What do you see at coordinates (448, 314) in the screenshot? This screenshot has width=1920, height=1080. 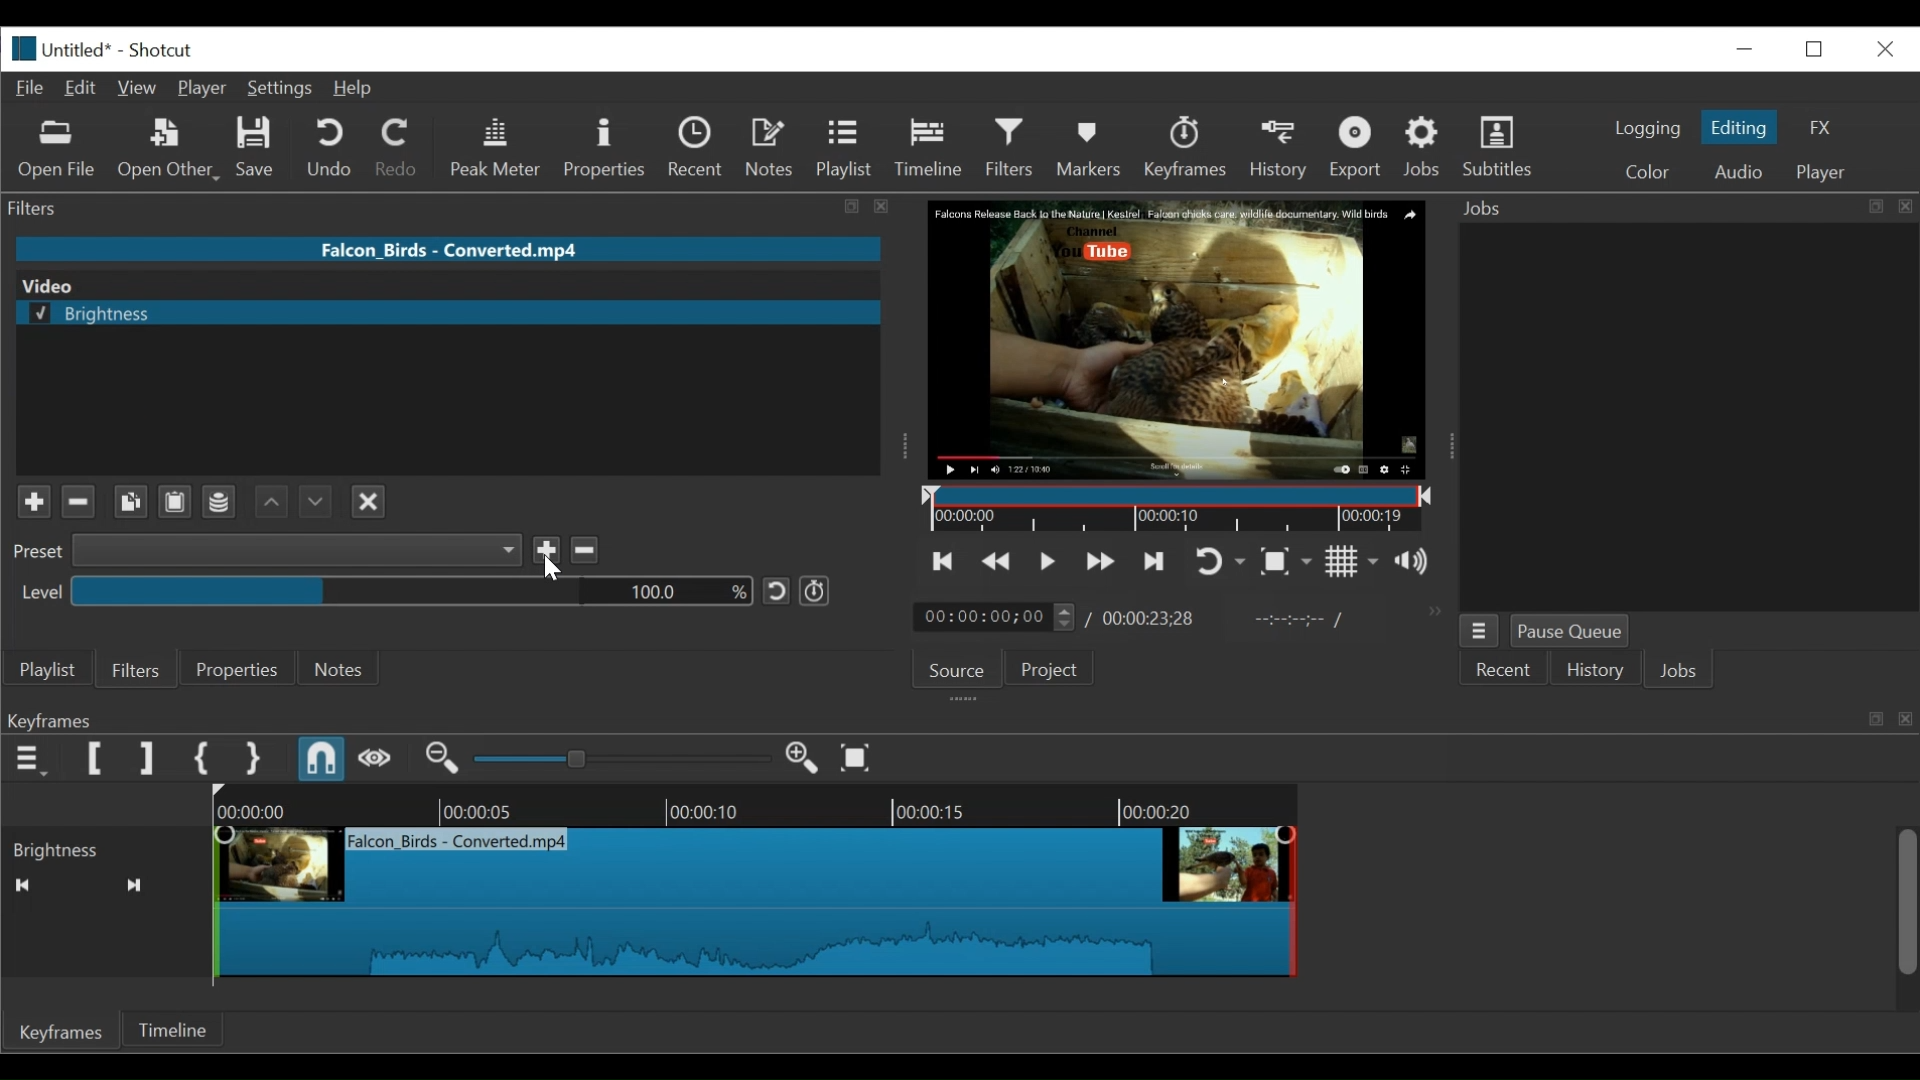 I see `selected brightness` at bounding box center [448, 314].